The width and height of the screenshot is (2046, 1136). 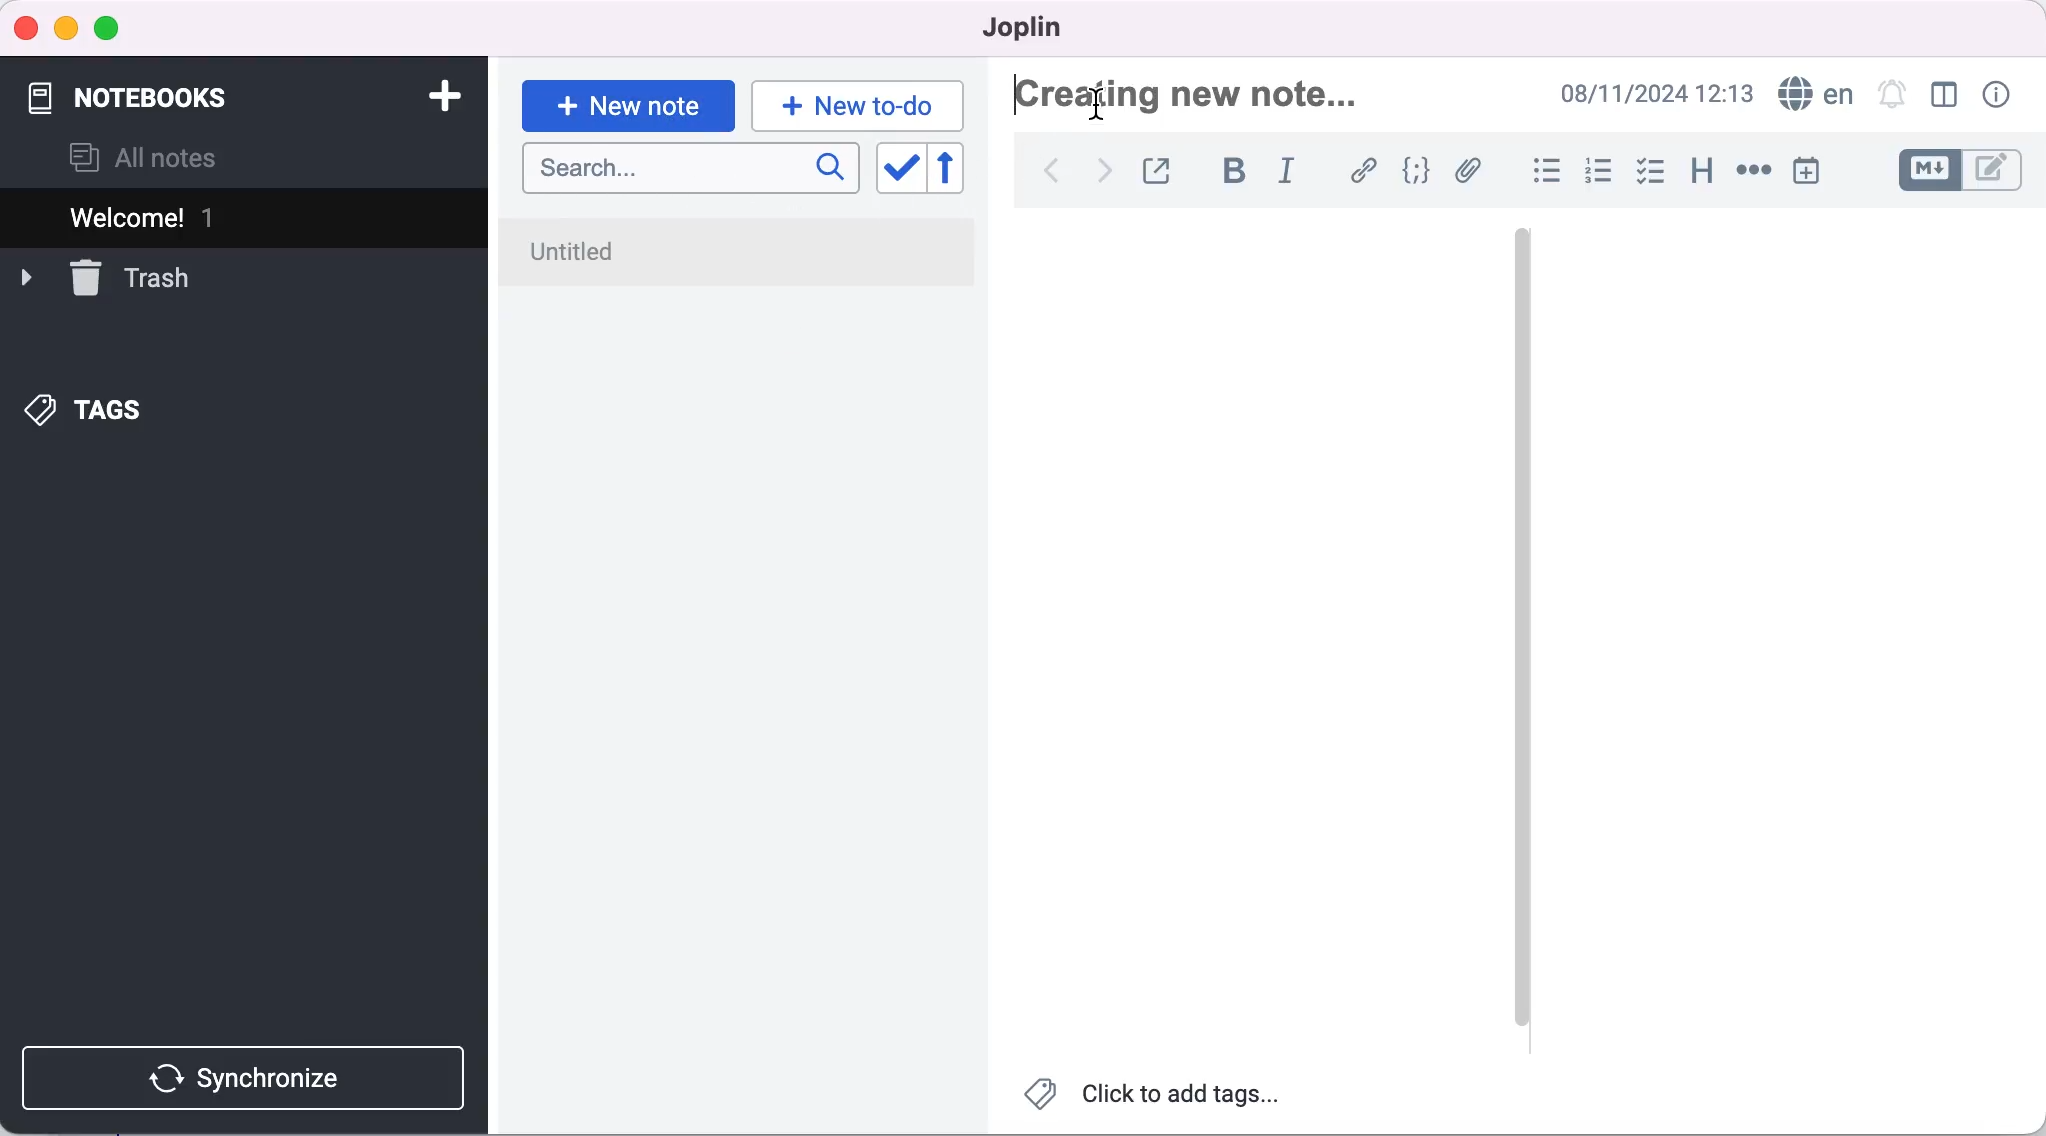 I want to click on blank canvas, so click(x=1254, y=635).